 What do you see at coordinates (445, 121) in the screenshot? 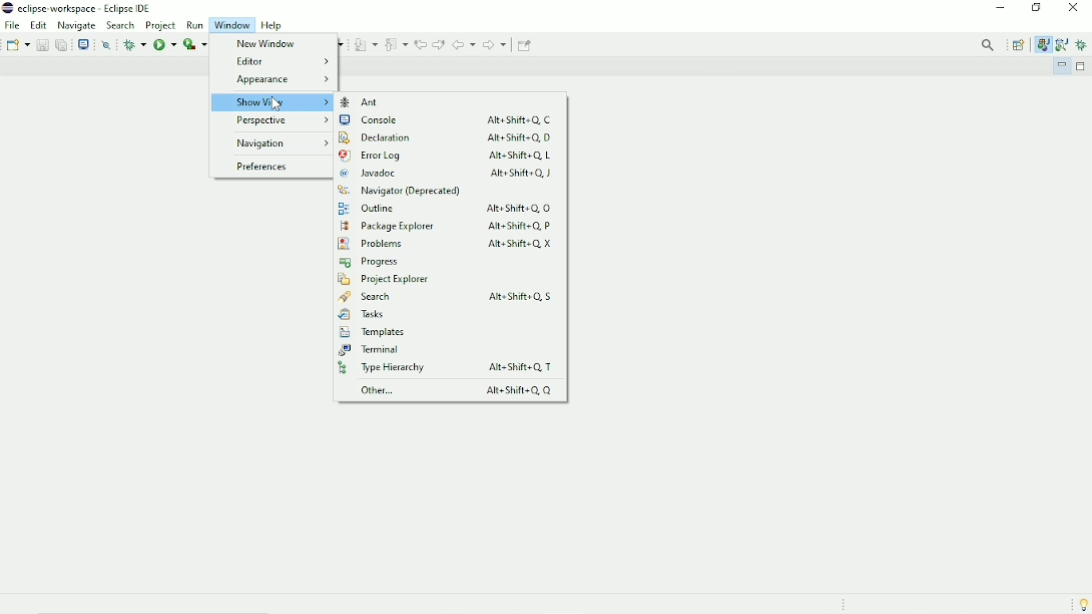
I see `Console` at bounding box center [445, 121].